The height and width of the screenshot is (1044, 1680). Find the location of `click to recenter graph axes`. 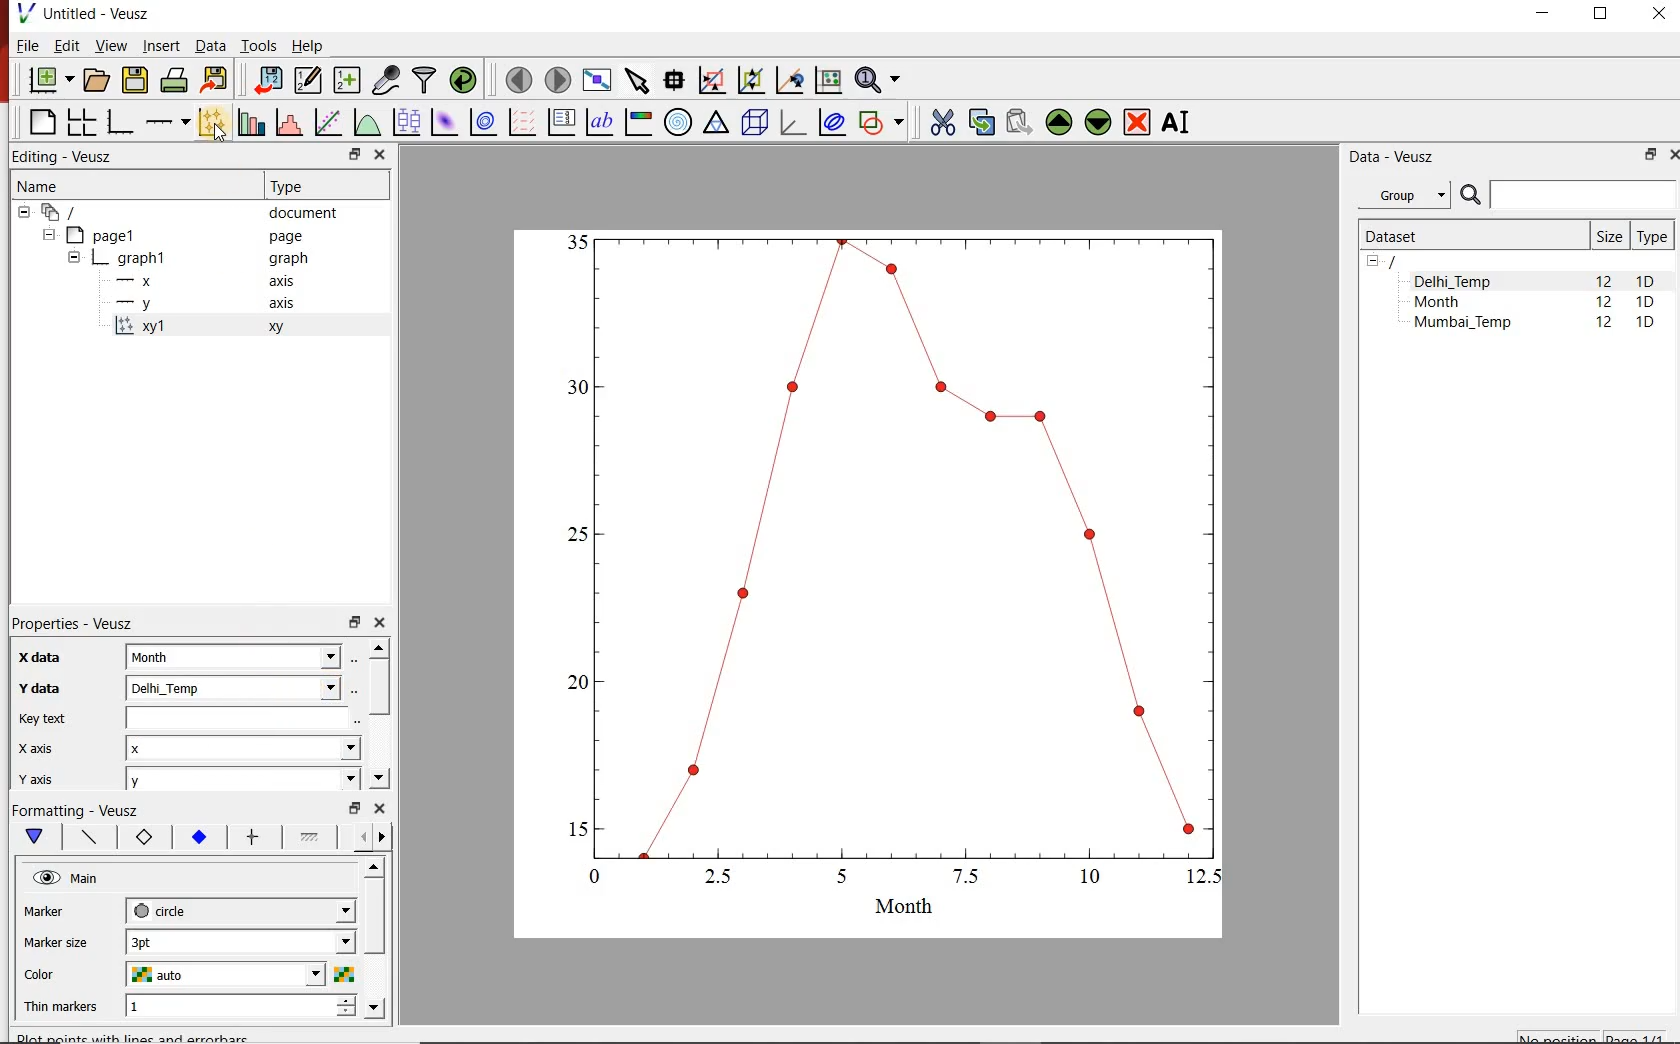

click to recenter graph axes is located at coordinates (789, 81).